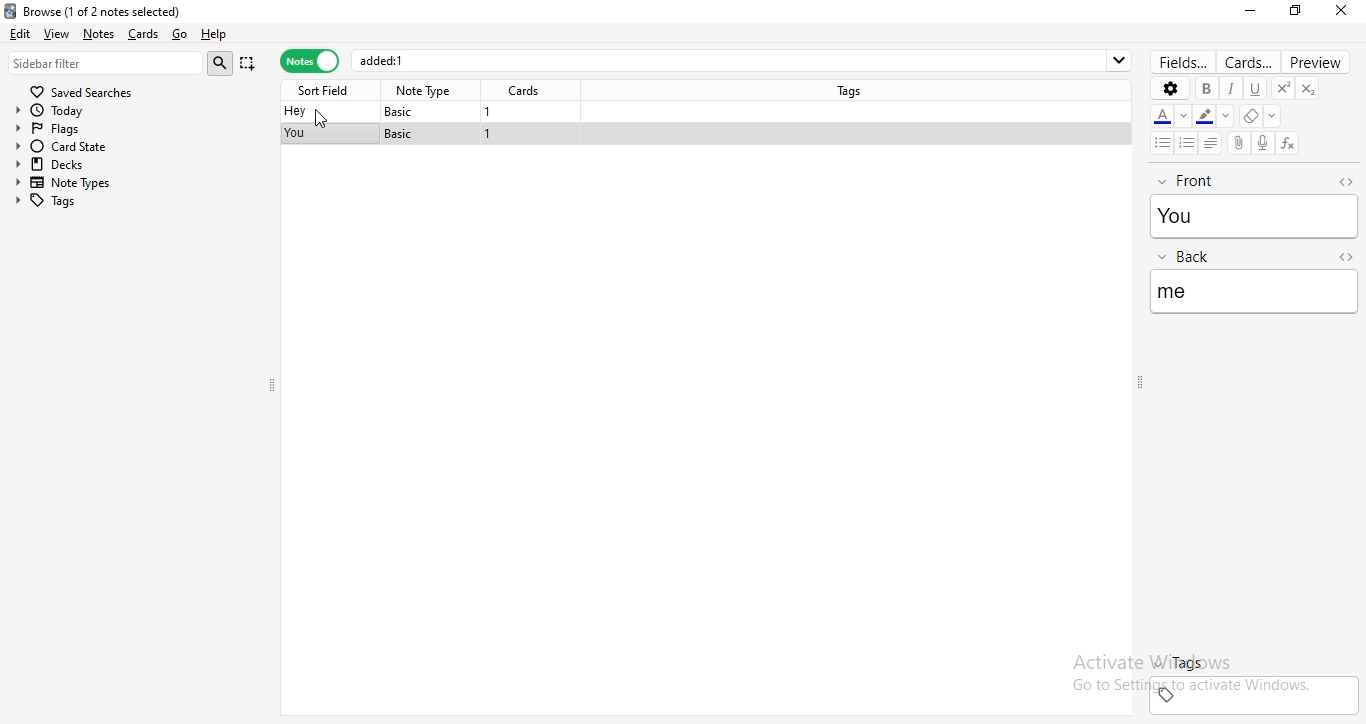 The height and width of the screenshot is (724, 1366). What do you see at coordinates (851, 89) in the screenshot?
I see `tags` at bounding box center [851, 89].